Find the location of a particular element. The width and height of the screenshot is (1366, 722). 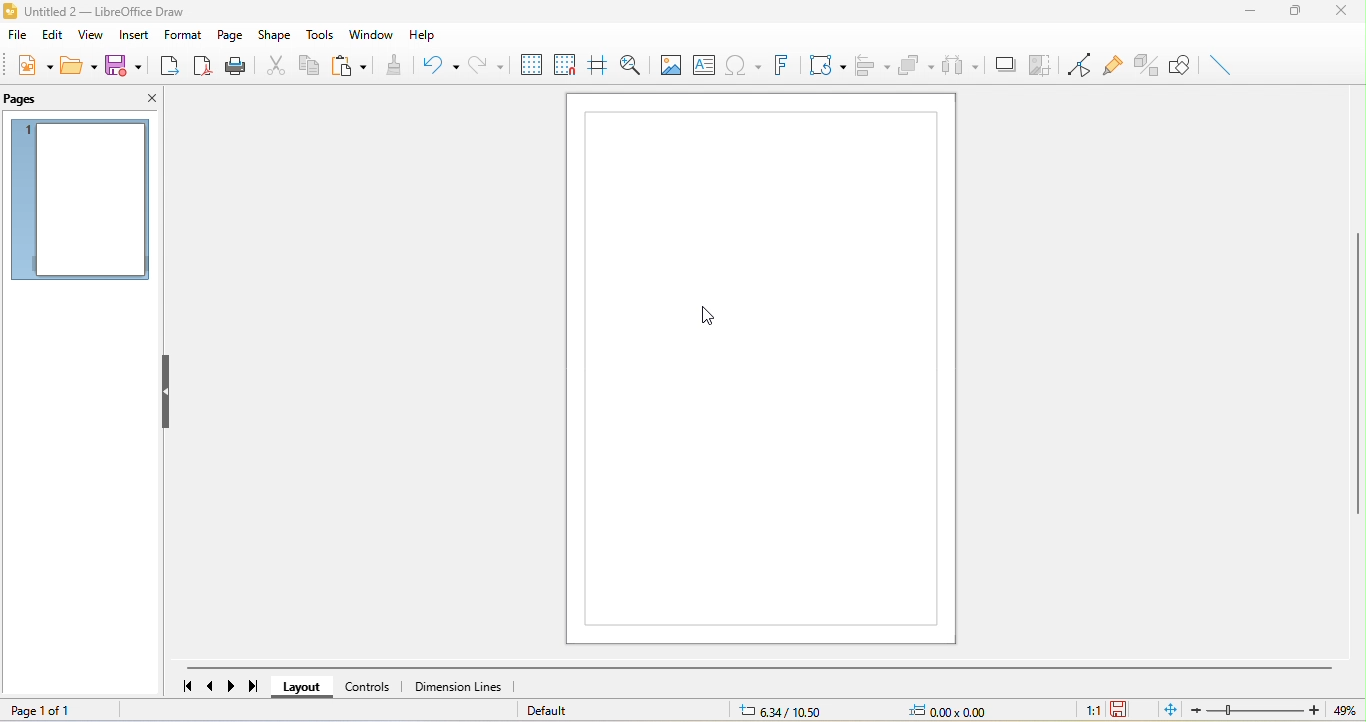

horizontal scroll bar is located at coordinates (764, 667).